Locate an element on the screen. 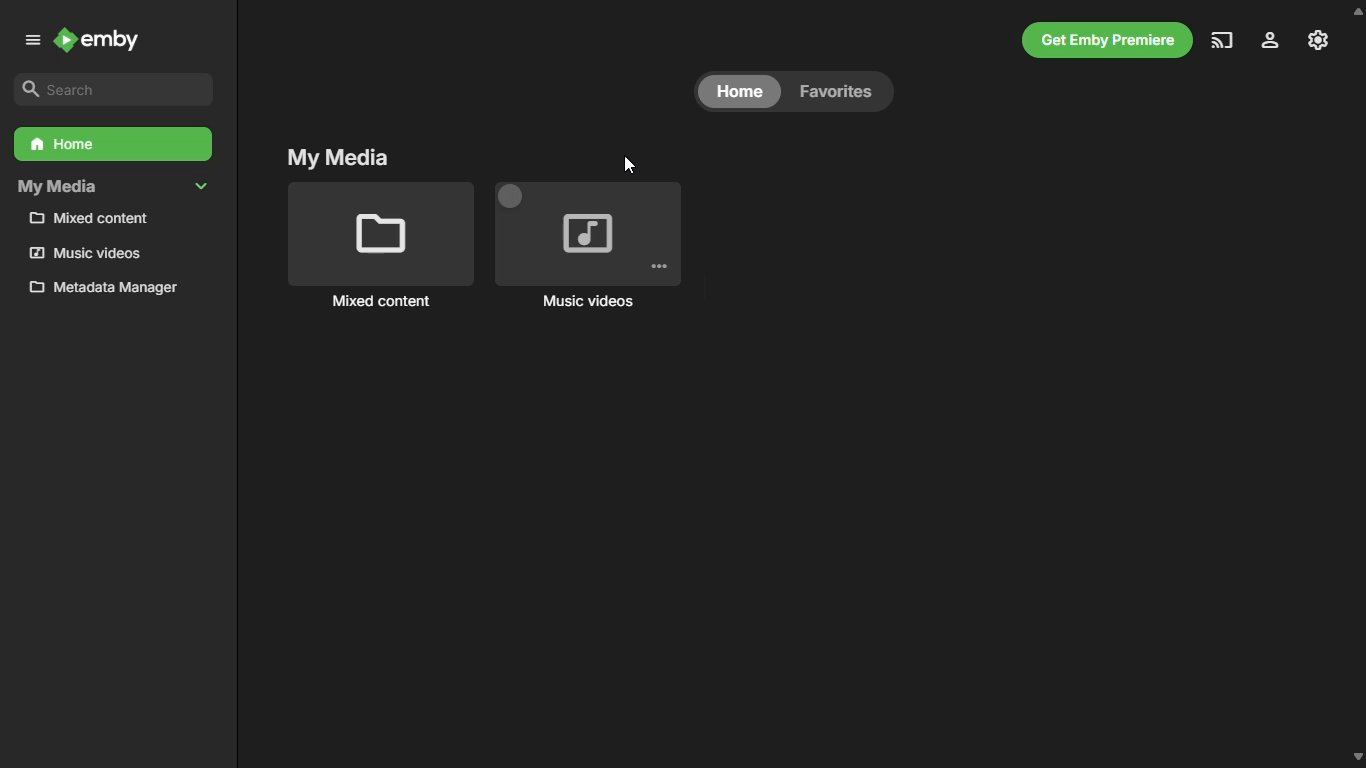 The width and height of the screenshot is (1366, 768). music videos is located at coordinates (589, 249).